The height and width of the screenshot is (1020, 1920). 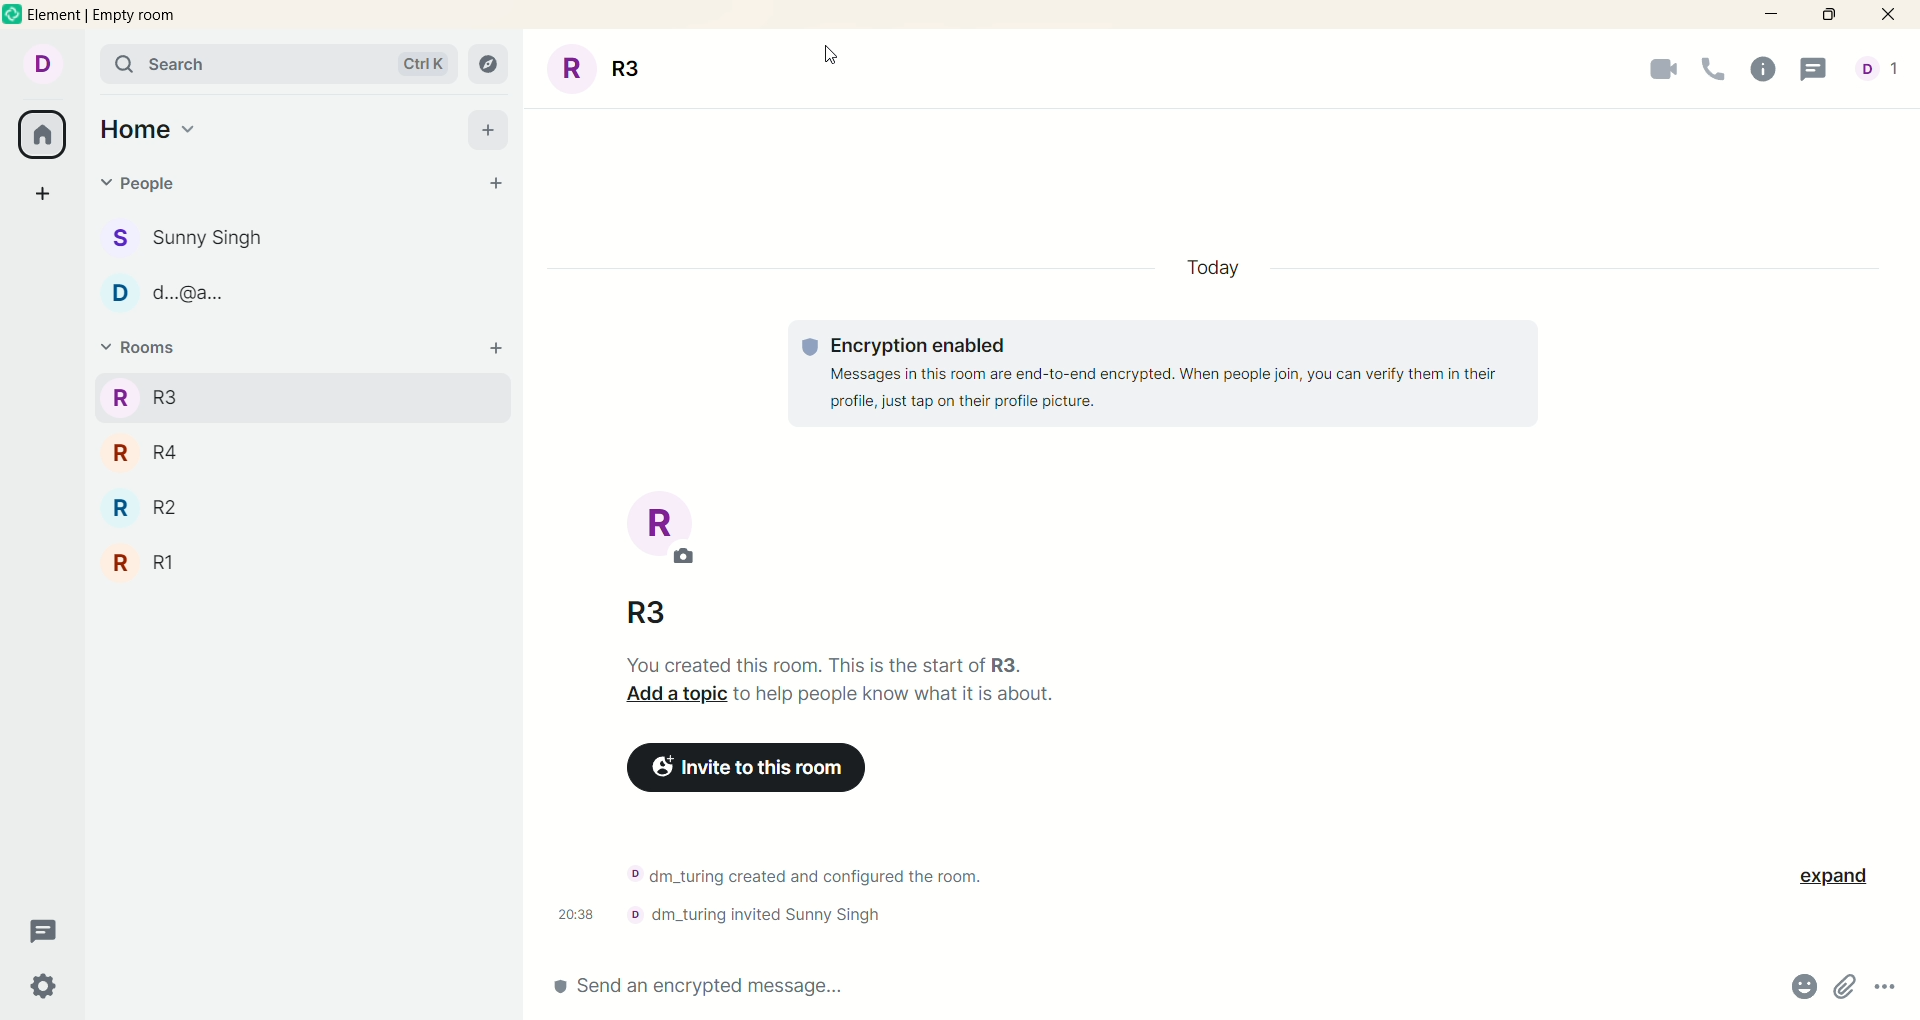 I want to click on emoji, so click(x=1795, y=988).